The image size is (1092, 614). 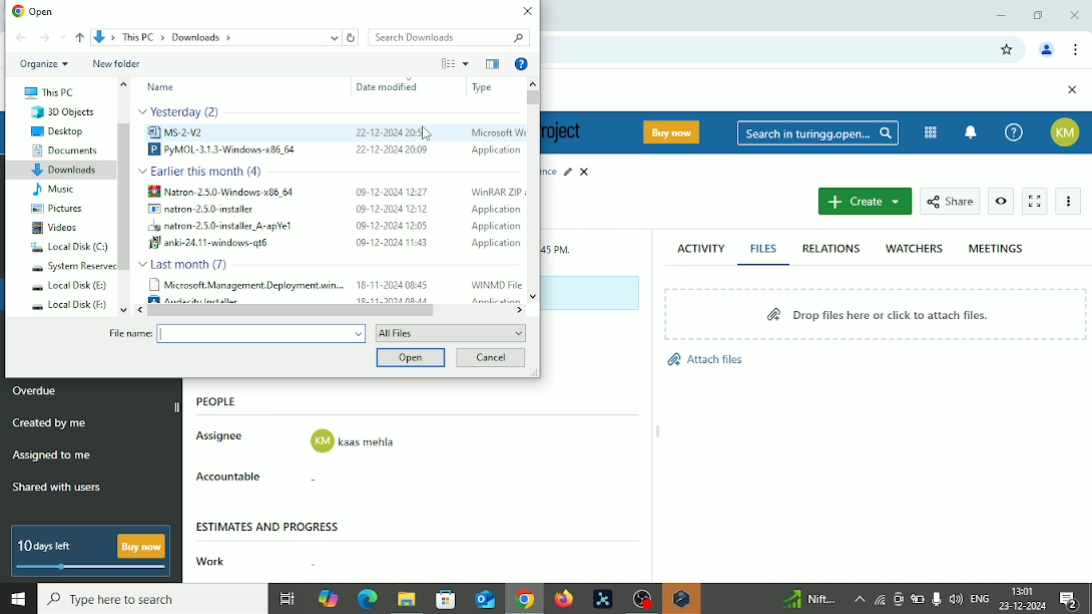 What do you see at coordinates (405, 601) in the screenshot?
I see `File explorer` at bounding box center [405, 601].